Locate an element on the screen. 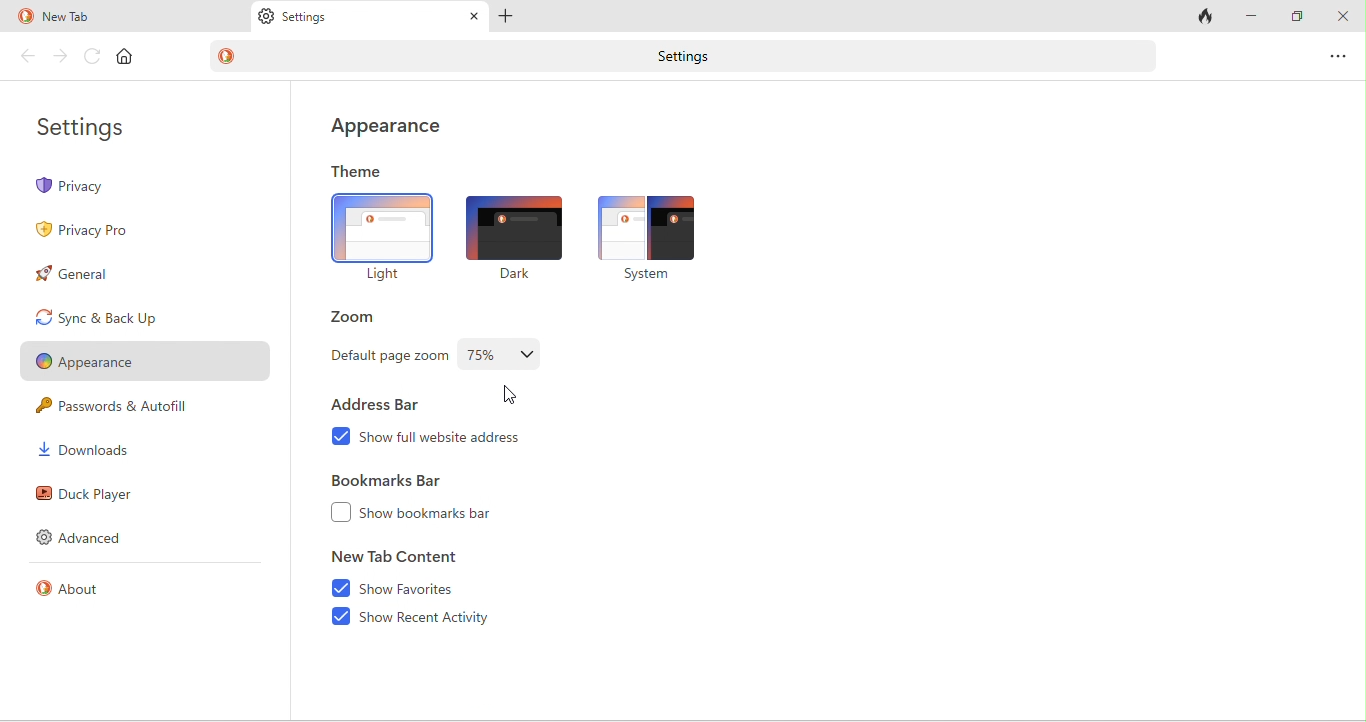  settings logo is located at coordinates (266, 19).